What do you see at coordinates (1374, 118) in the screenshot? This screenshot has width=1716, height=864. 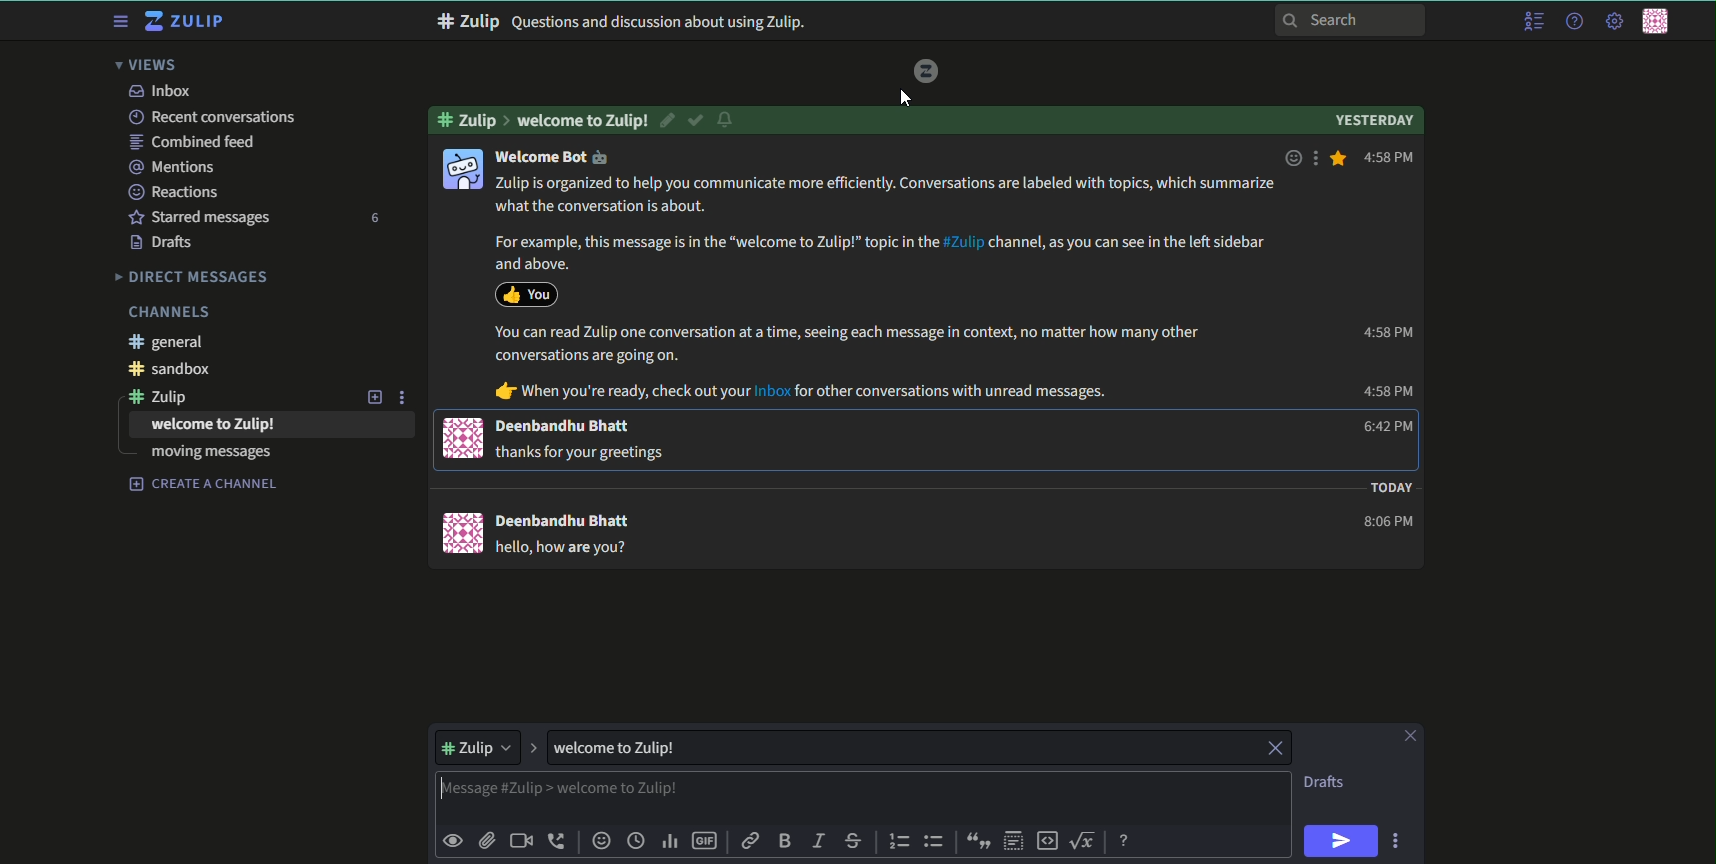 I see `Yesterday` at bounding box center [1374, 118].